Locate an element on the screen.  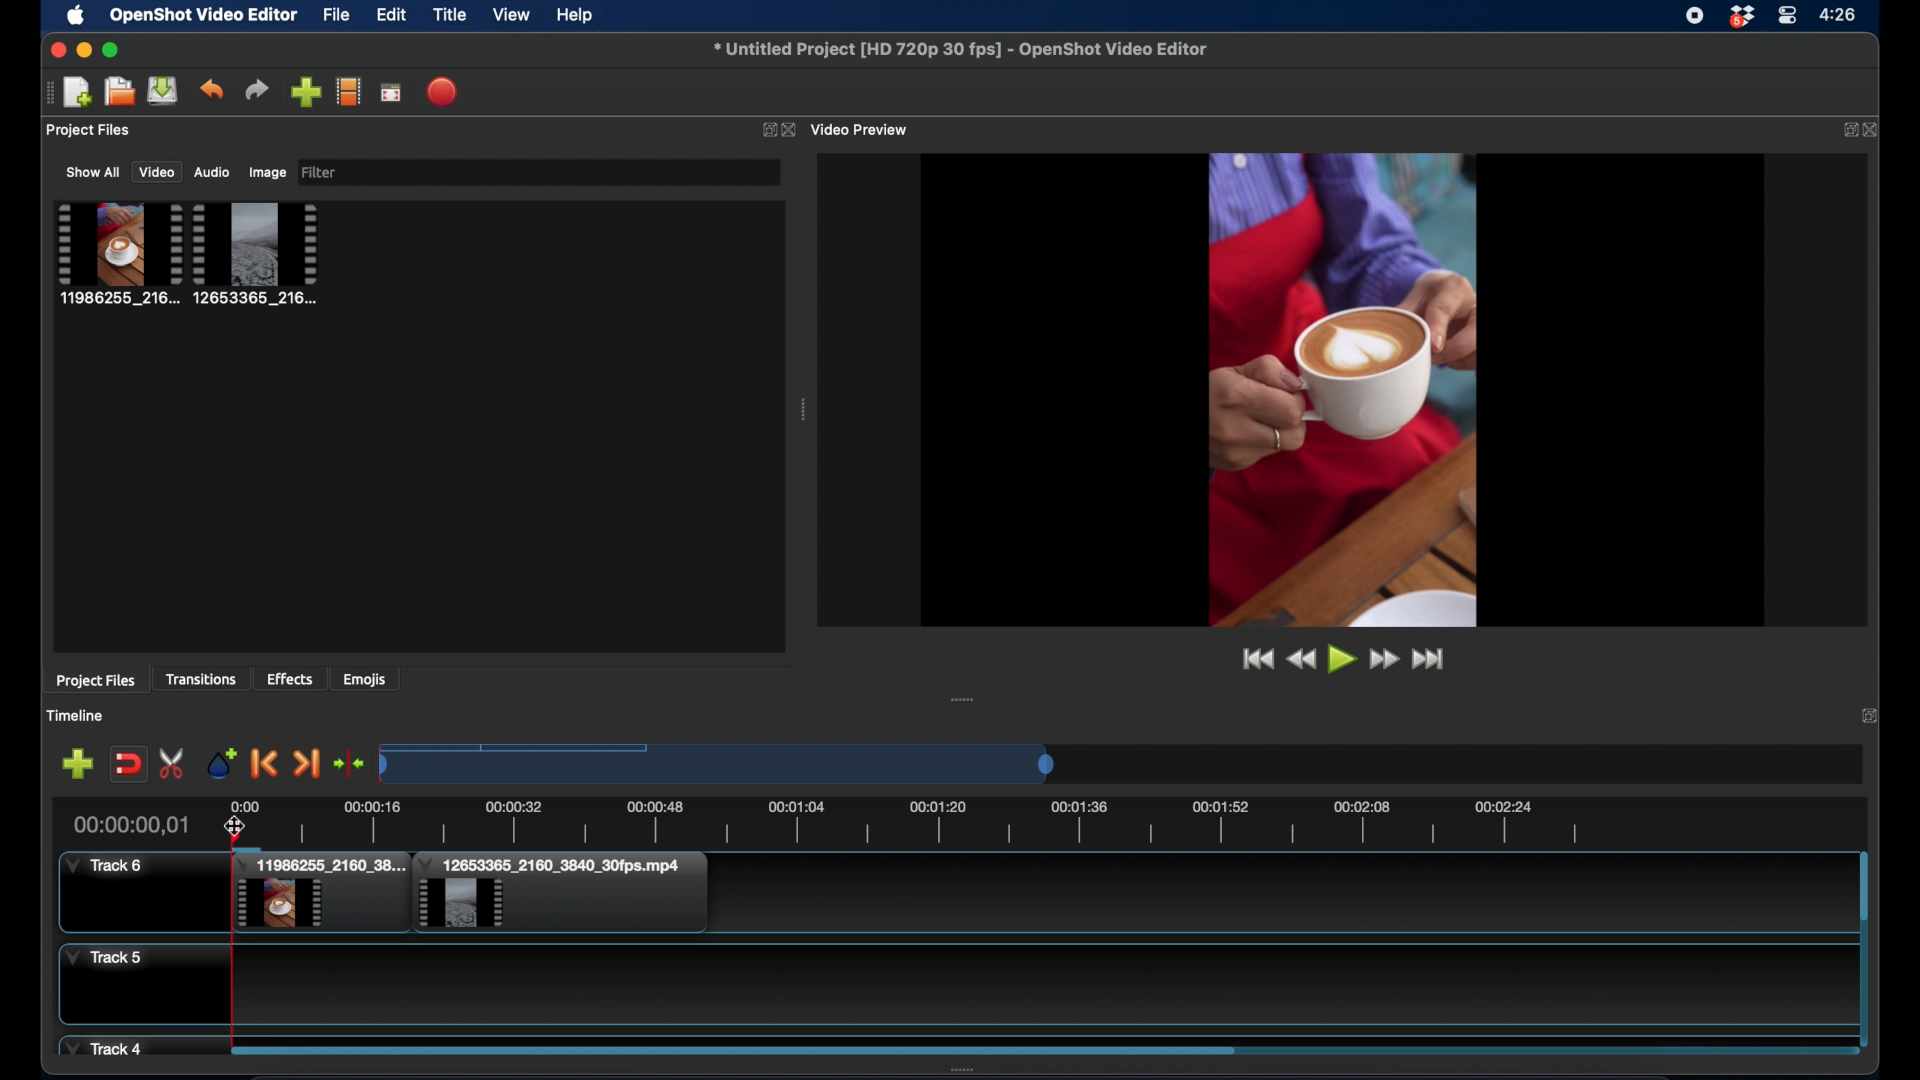
audio is located at coordinates (213, 172).